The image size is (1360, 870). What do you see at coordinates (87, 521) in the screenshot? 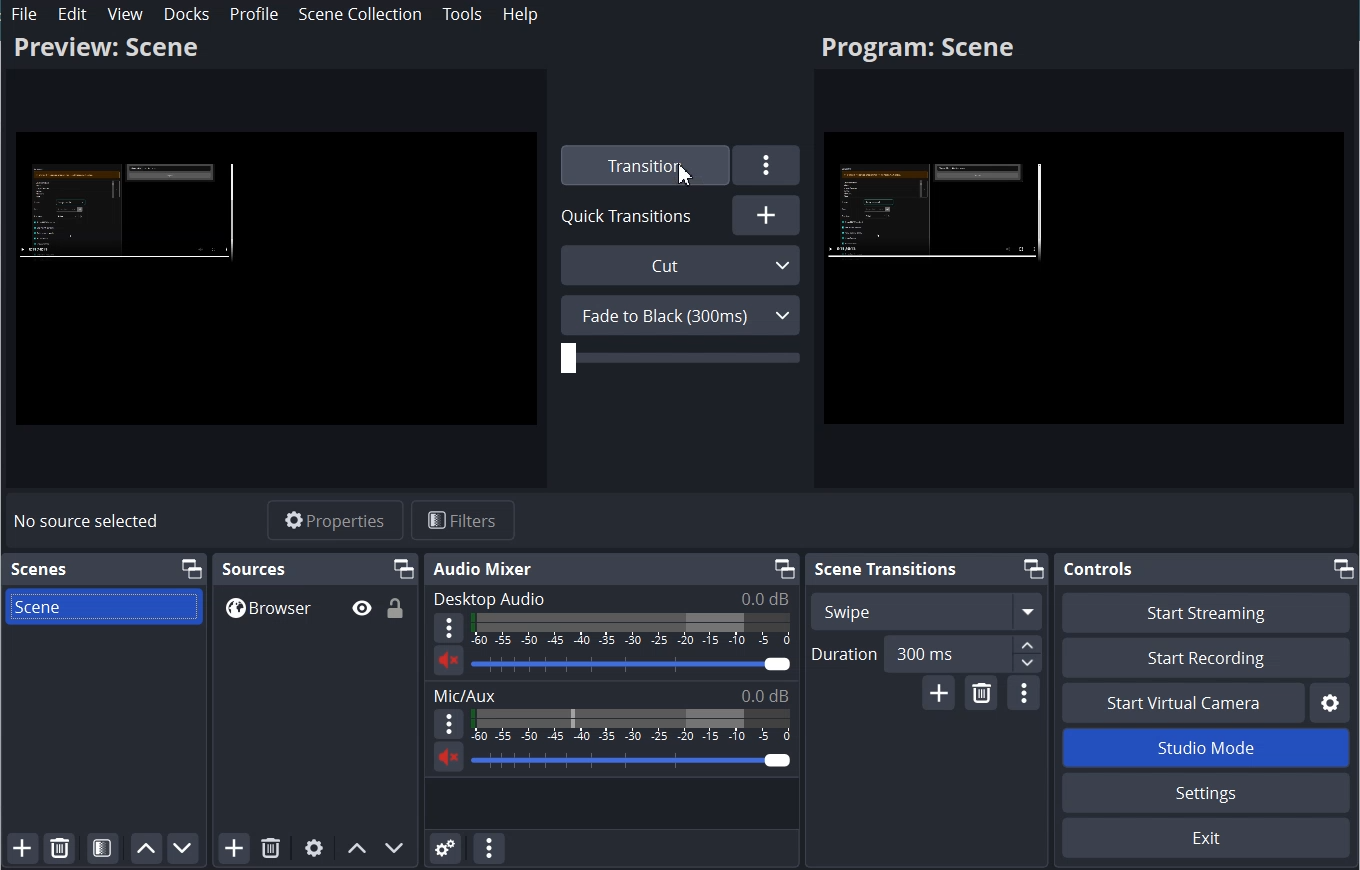
I see `No source selected` at bounding box center [87, 521].